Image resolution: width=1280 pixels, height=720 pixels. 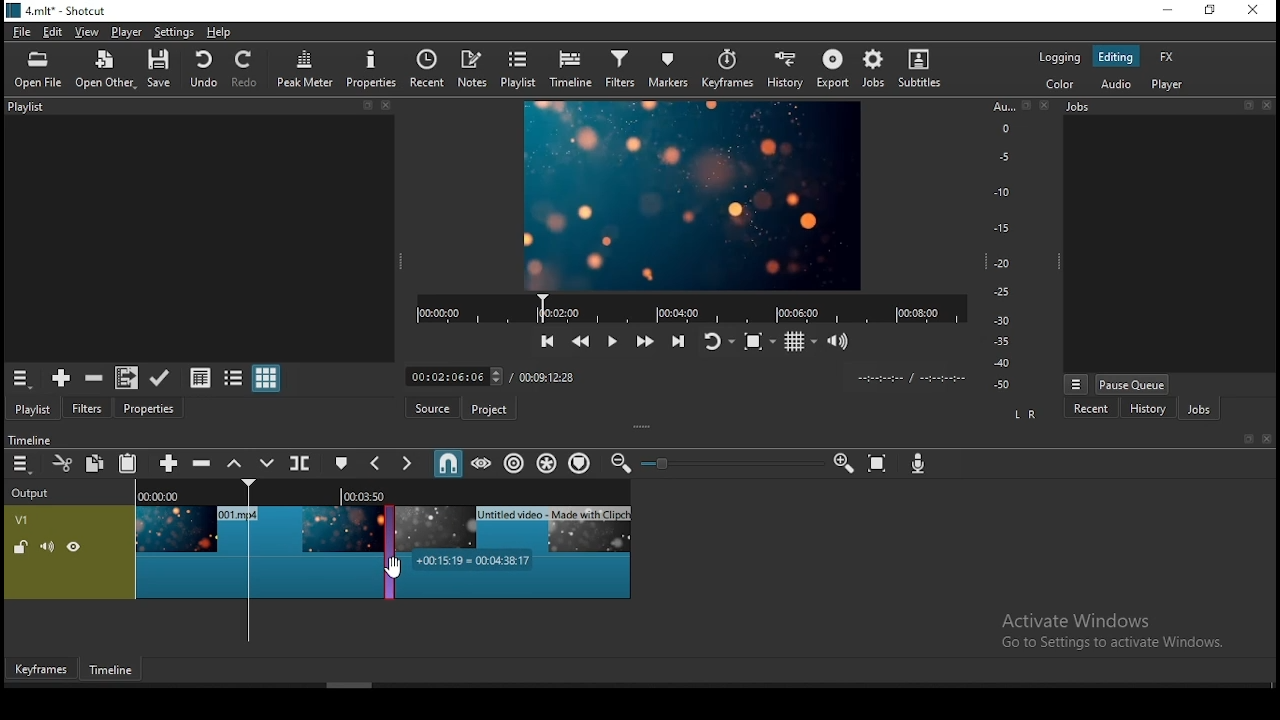 What do you see at coordinates (165, 462) in the screenshot?
I see `` at bounding box center [165, 462].